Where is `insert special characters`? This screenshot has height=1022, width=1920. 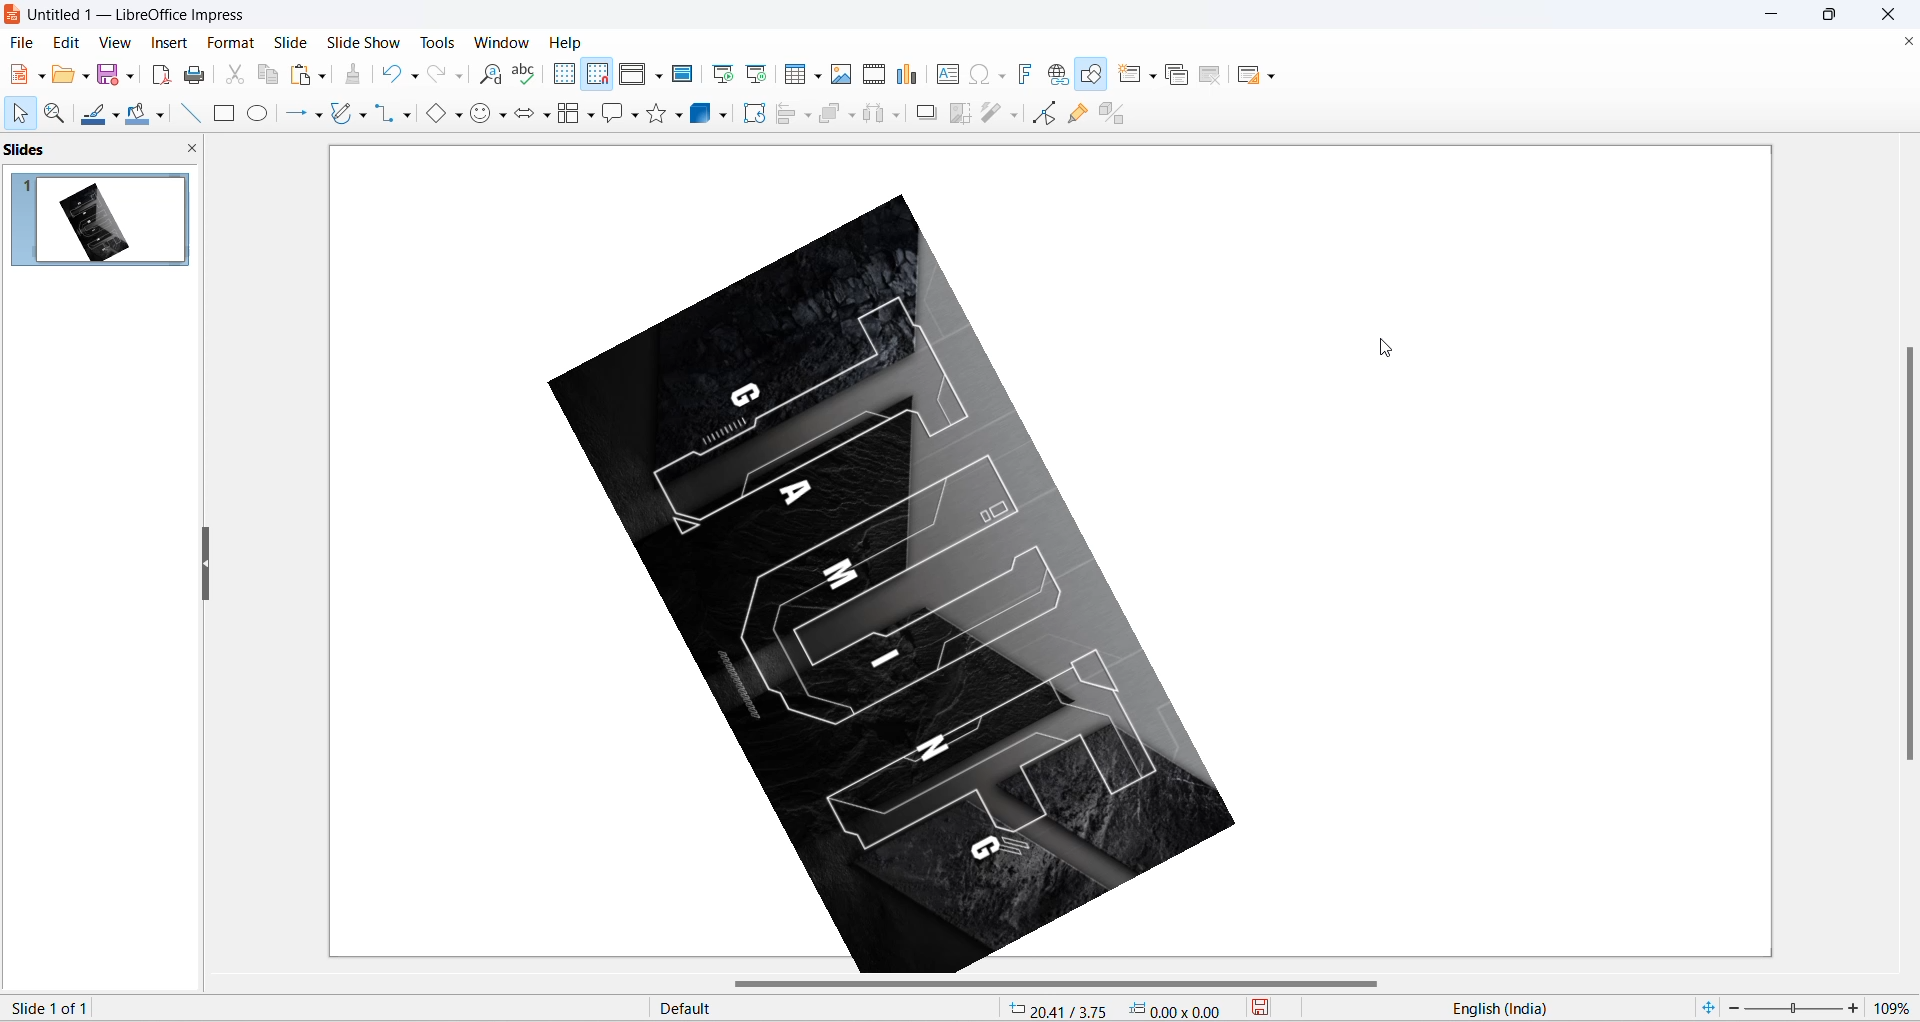 insert special characters is located at coordinates (976, 73).